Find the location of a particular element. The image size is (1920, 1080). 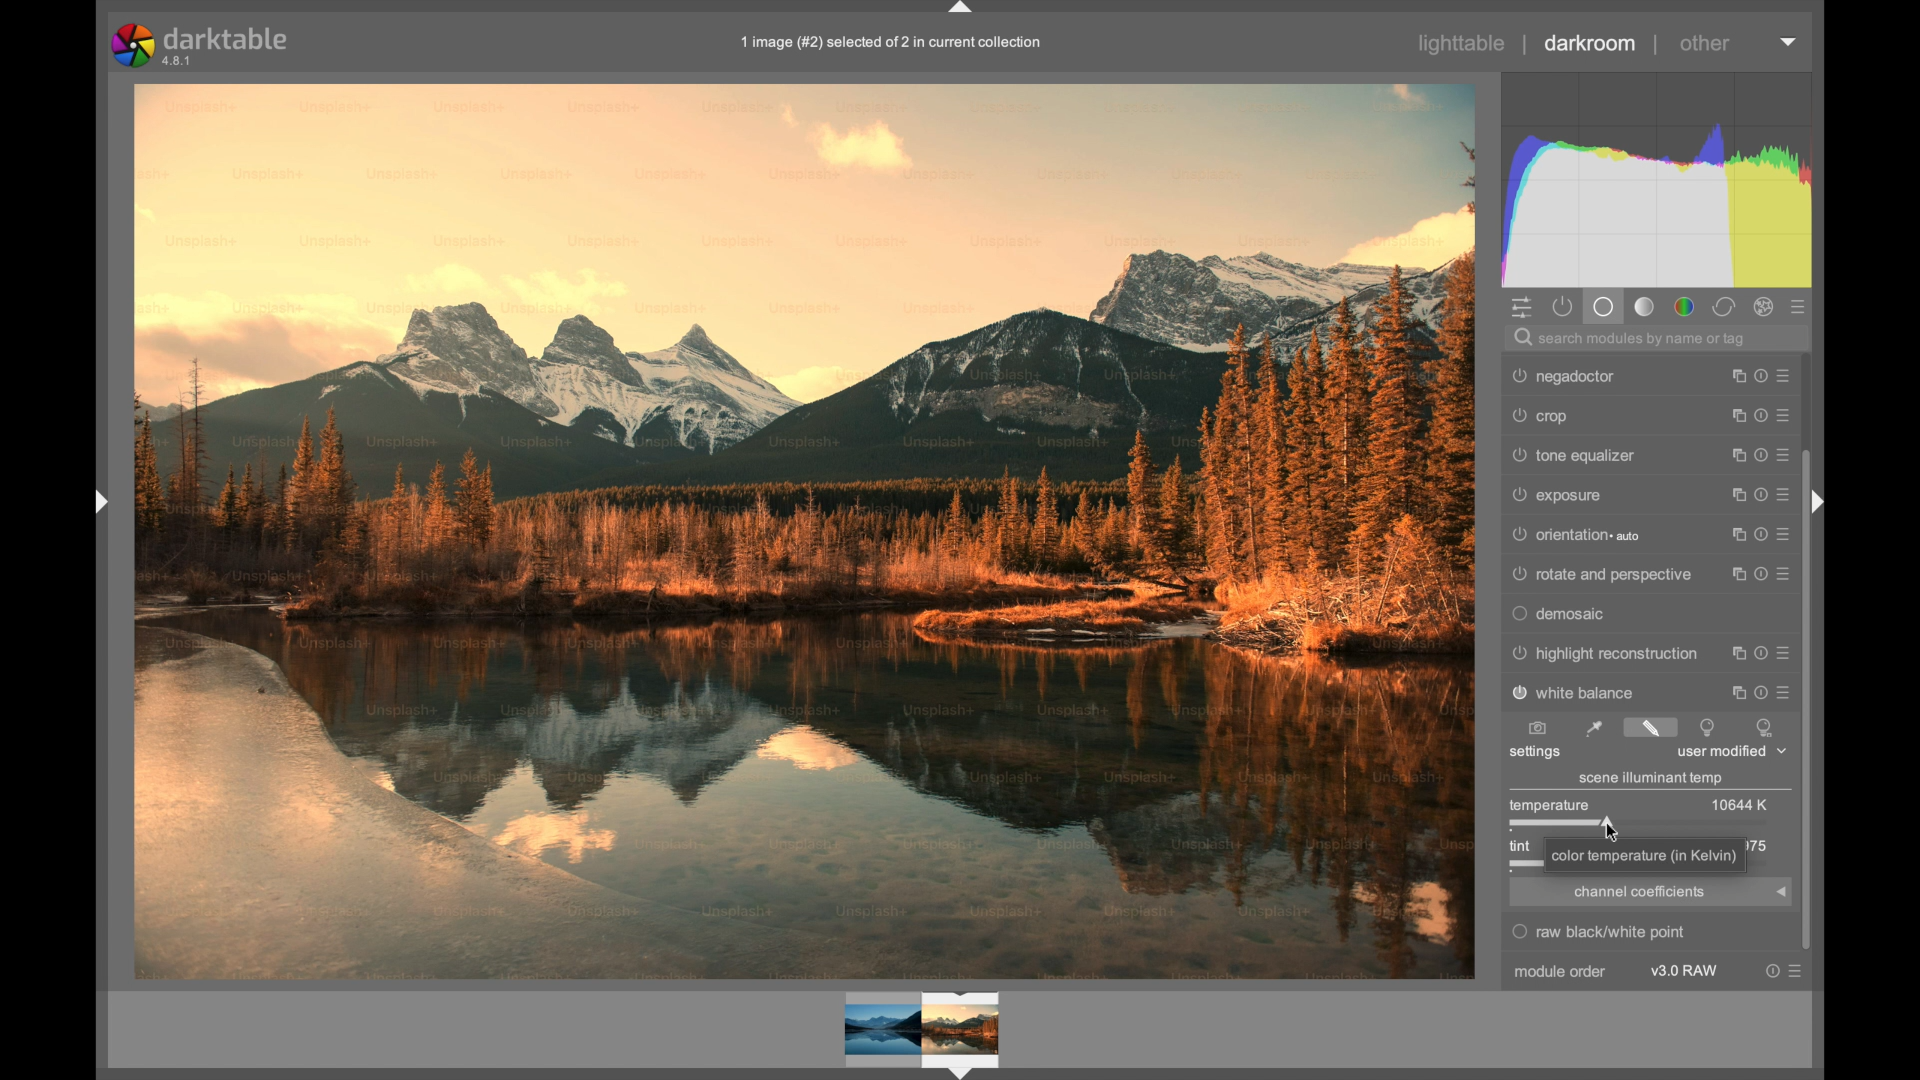

effect is located at coordinates (1764, 306).